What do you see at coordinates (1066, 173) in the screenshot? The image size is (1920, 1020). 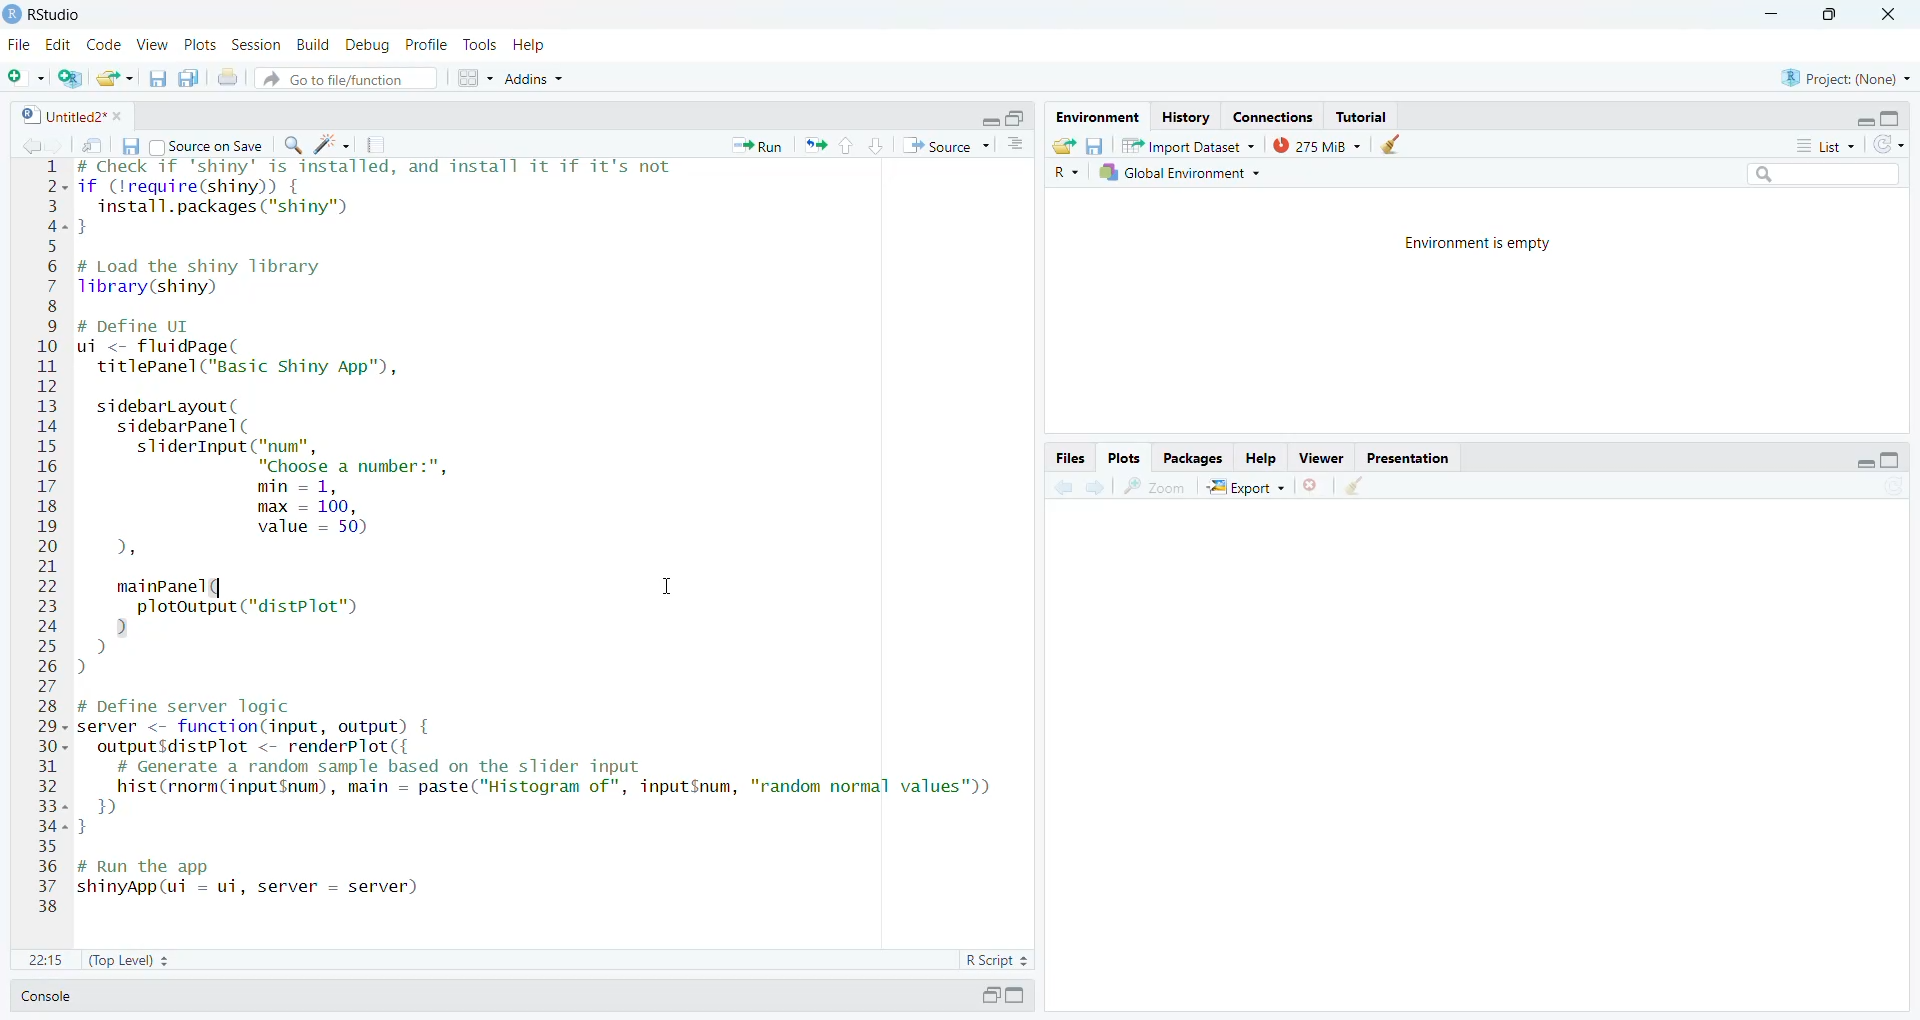 I see `R` at bounding box center [1066, 173].